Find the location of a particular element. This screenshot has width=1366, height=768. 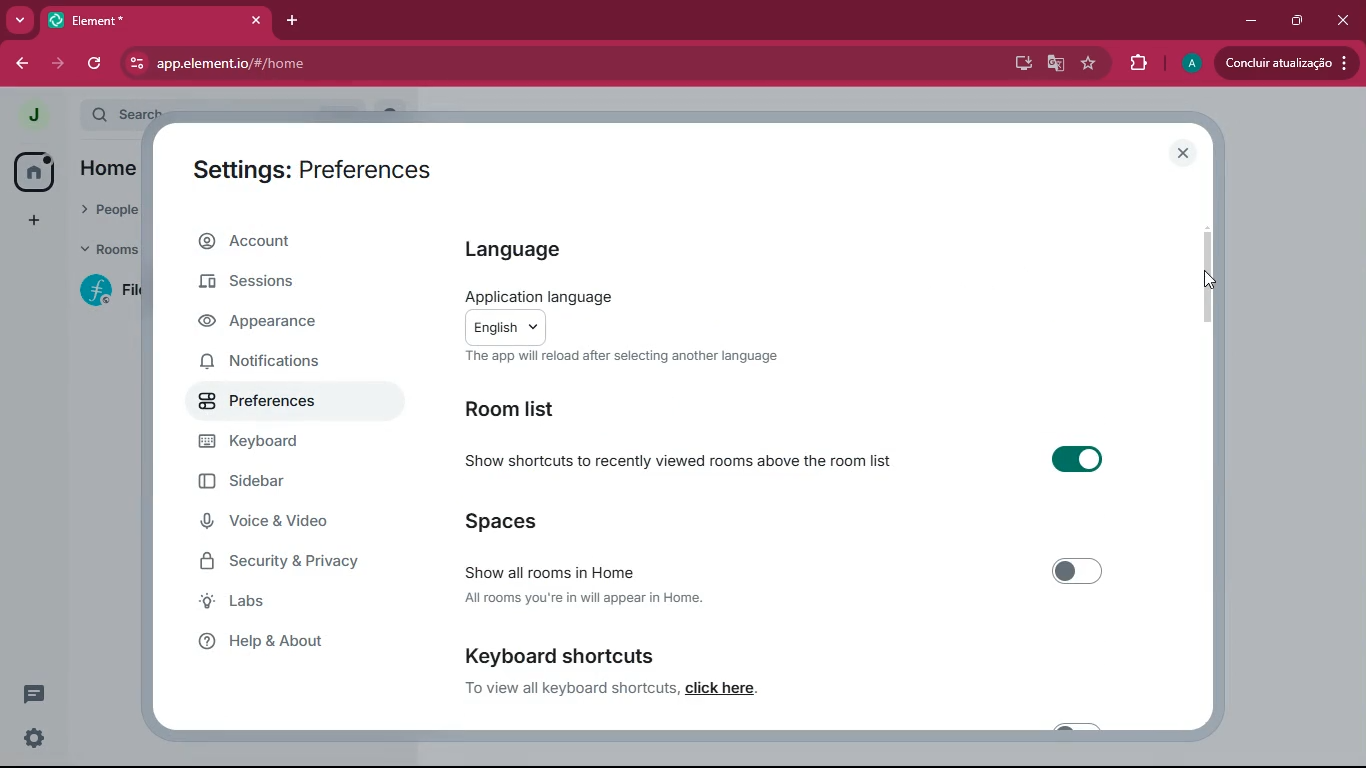

back is located at coordinates (16, 65).